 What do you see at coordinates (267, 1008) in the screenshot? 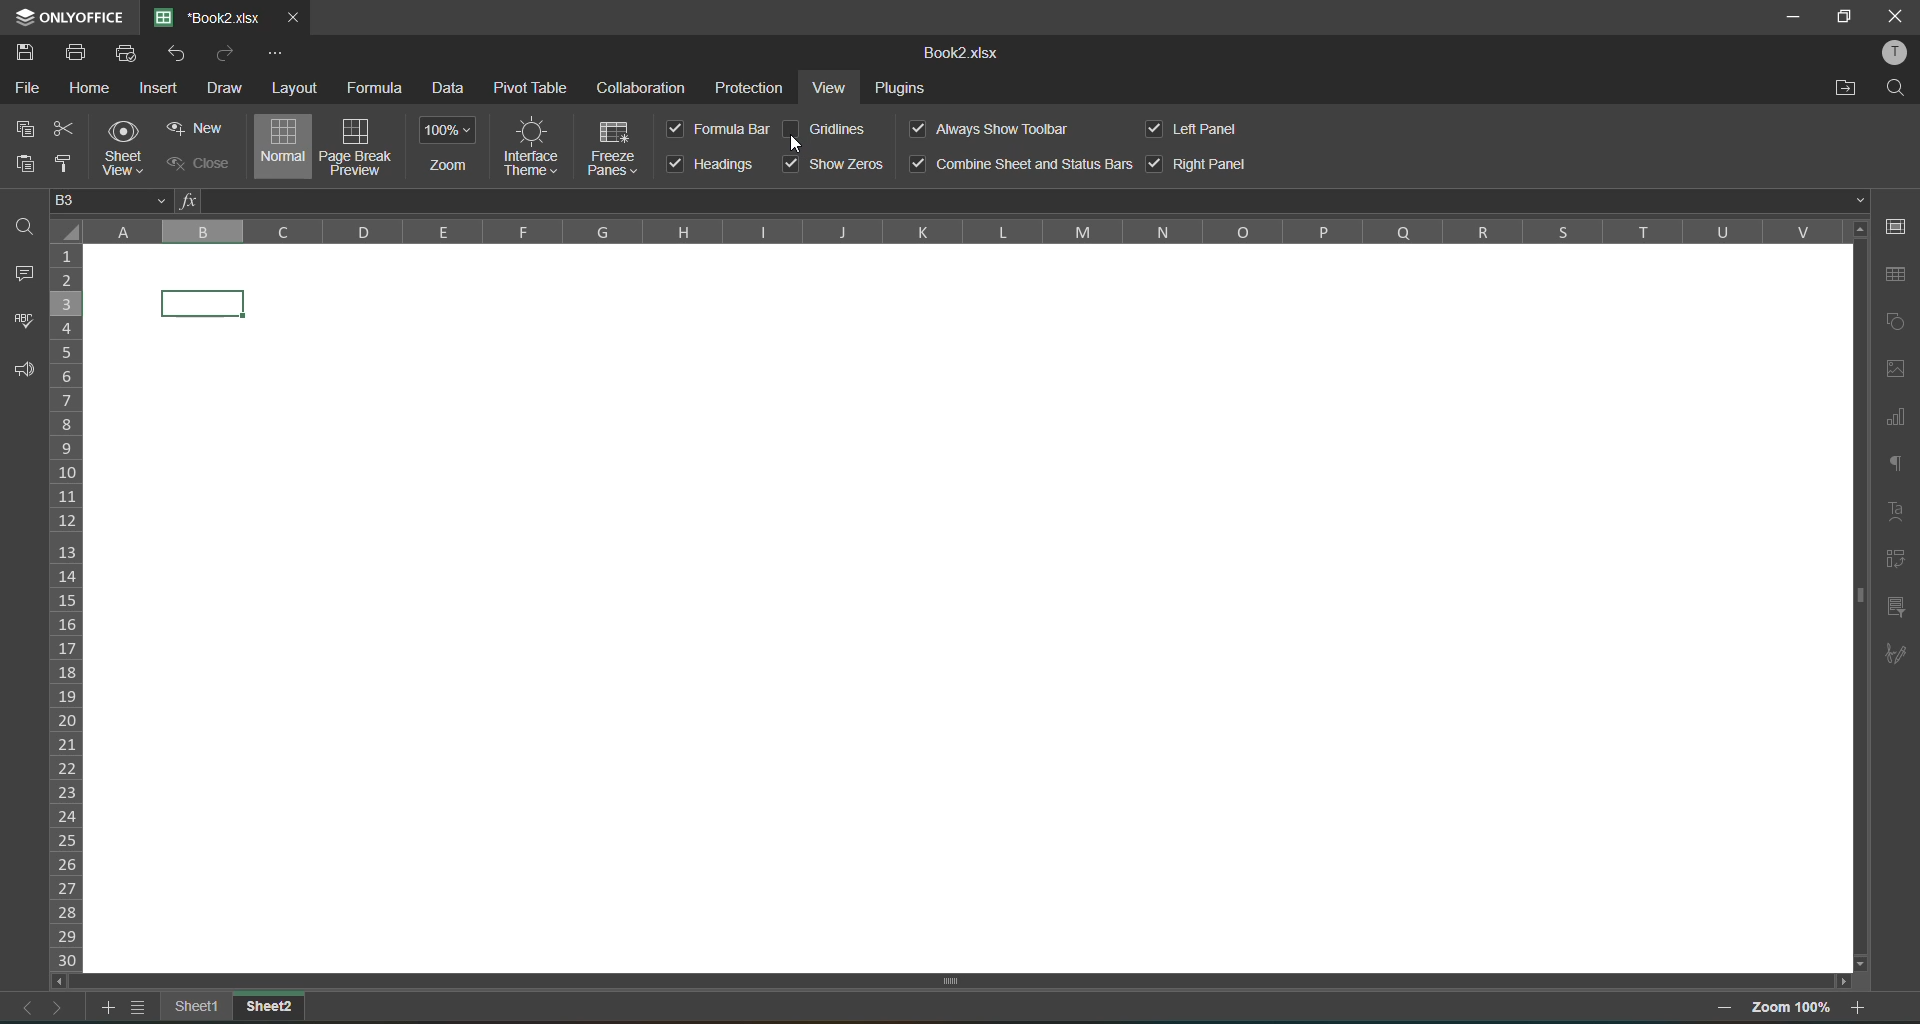
I see `sheet 2` at bounding box center [267, 1008].